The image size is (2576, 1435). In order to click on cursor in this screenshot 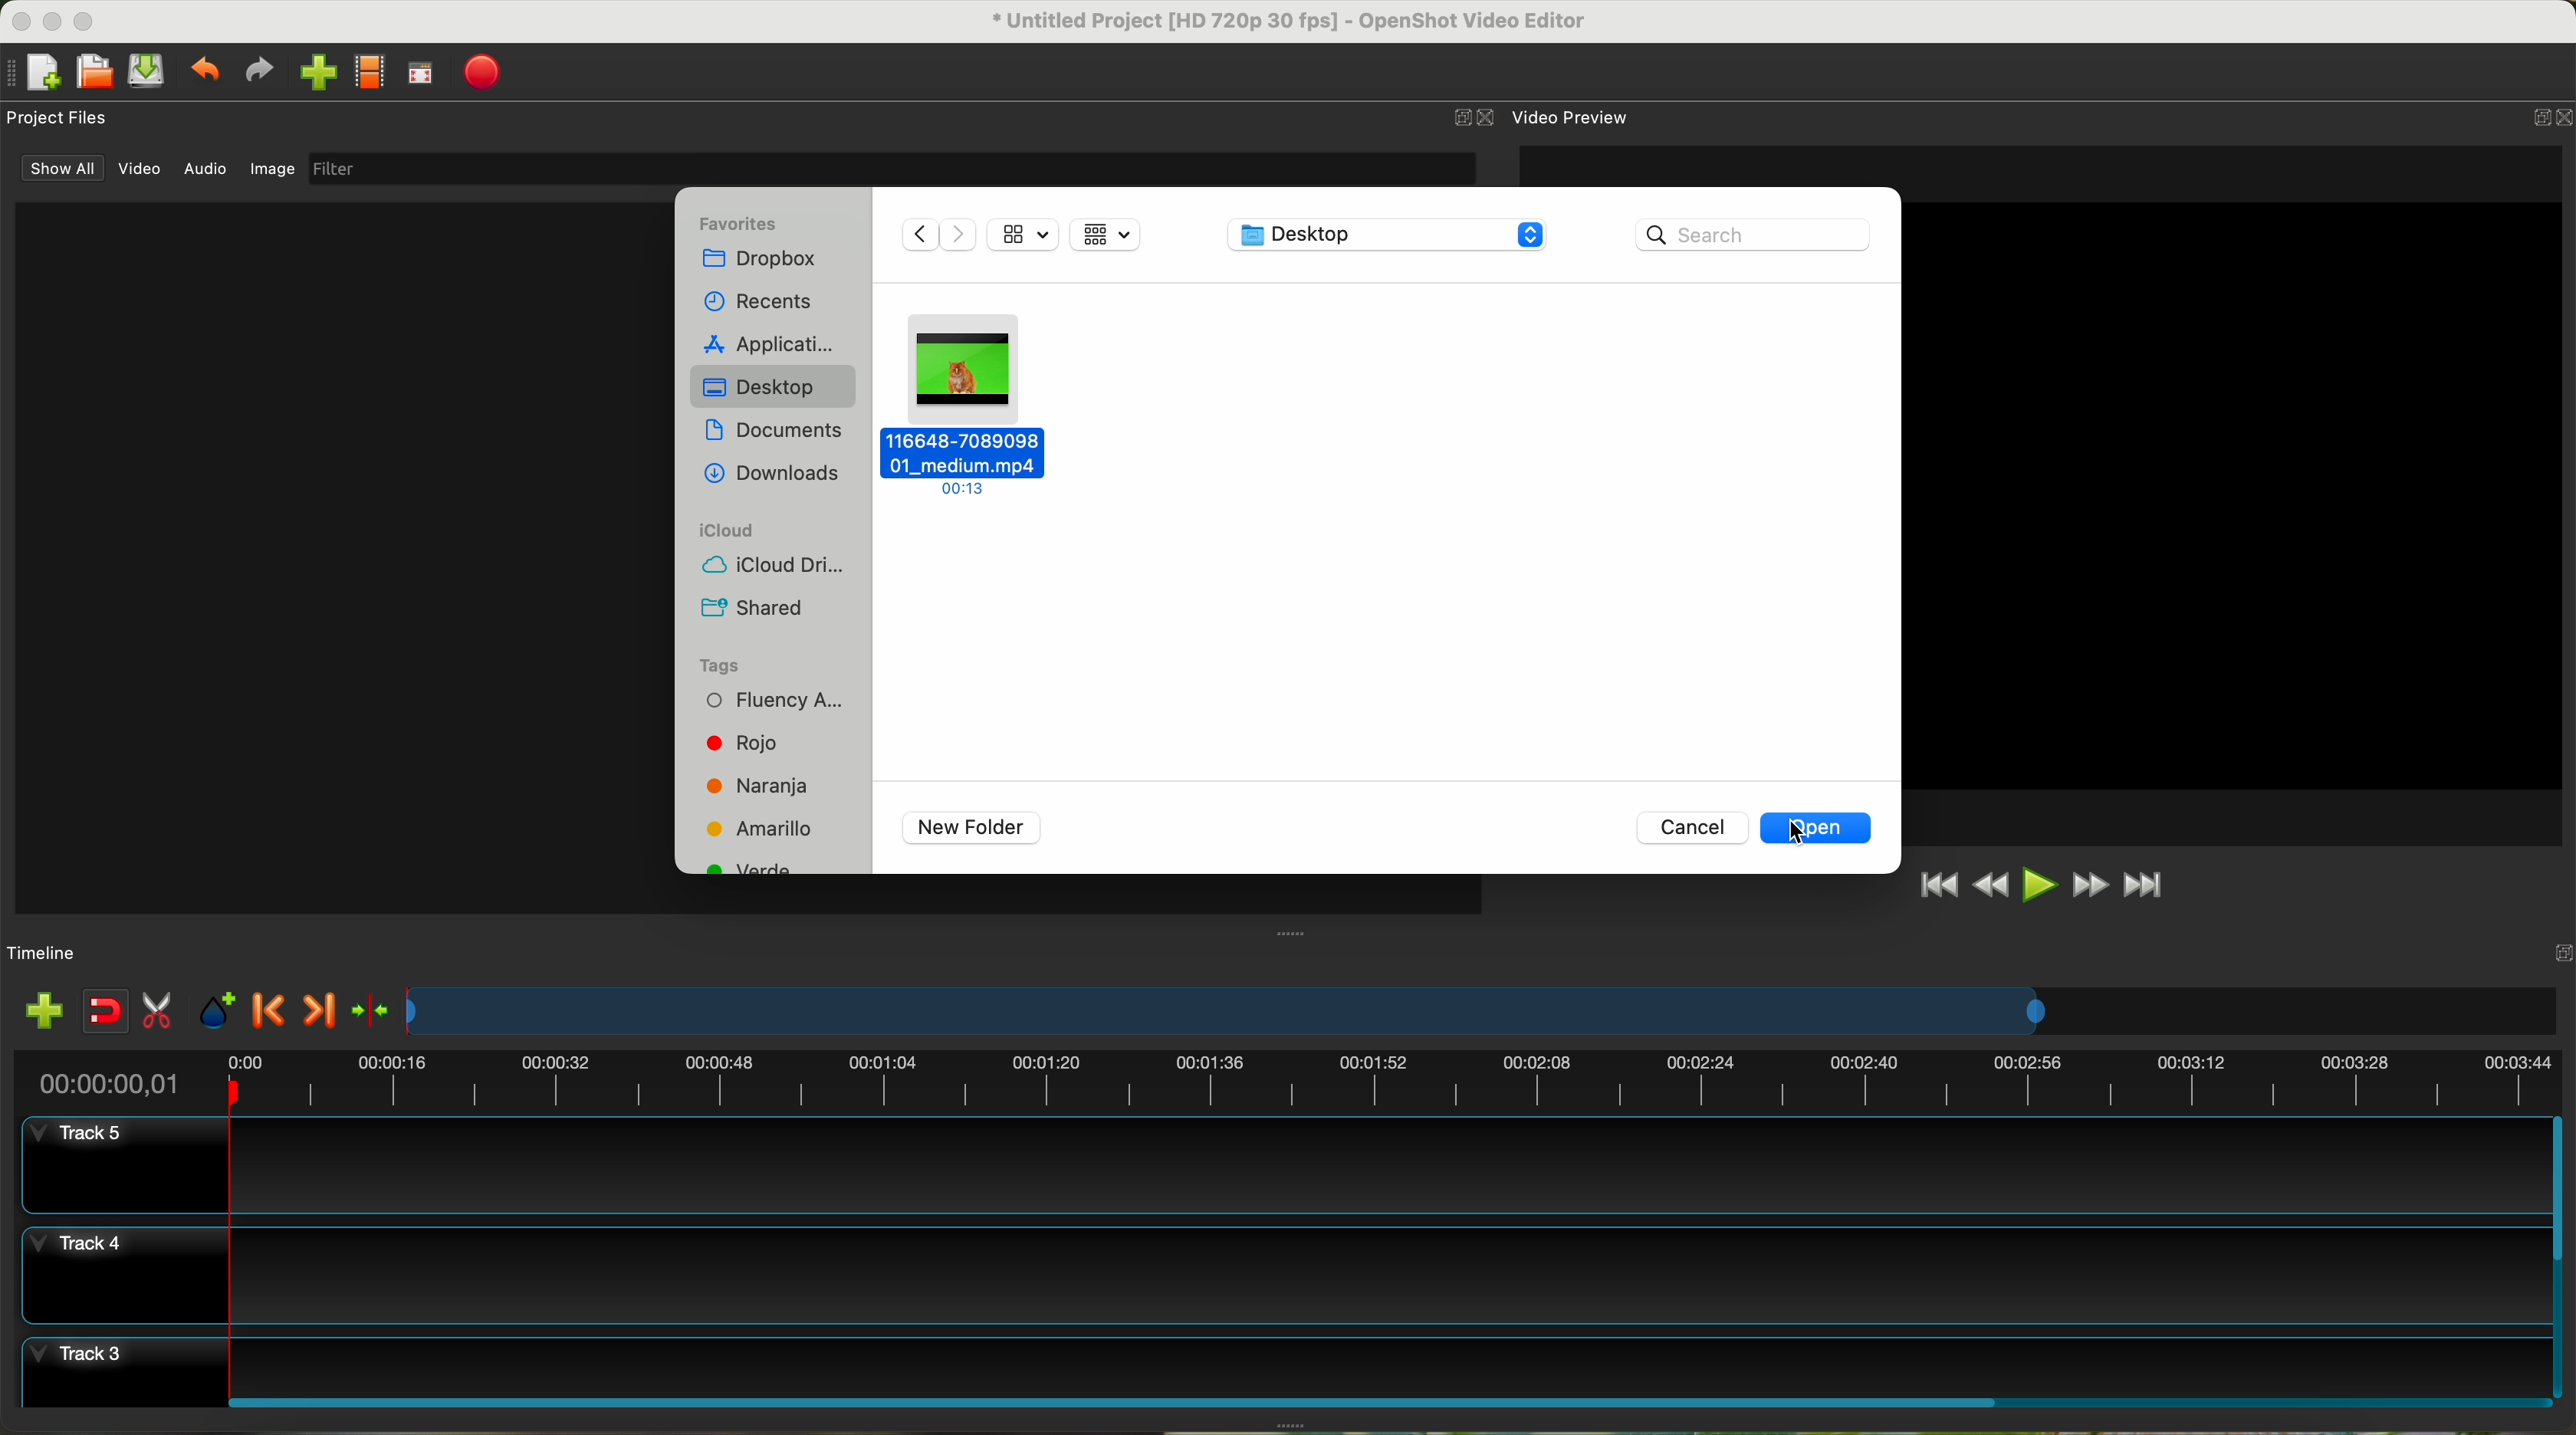, I will do `click(1803, 831)`.